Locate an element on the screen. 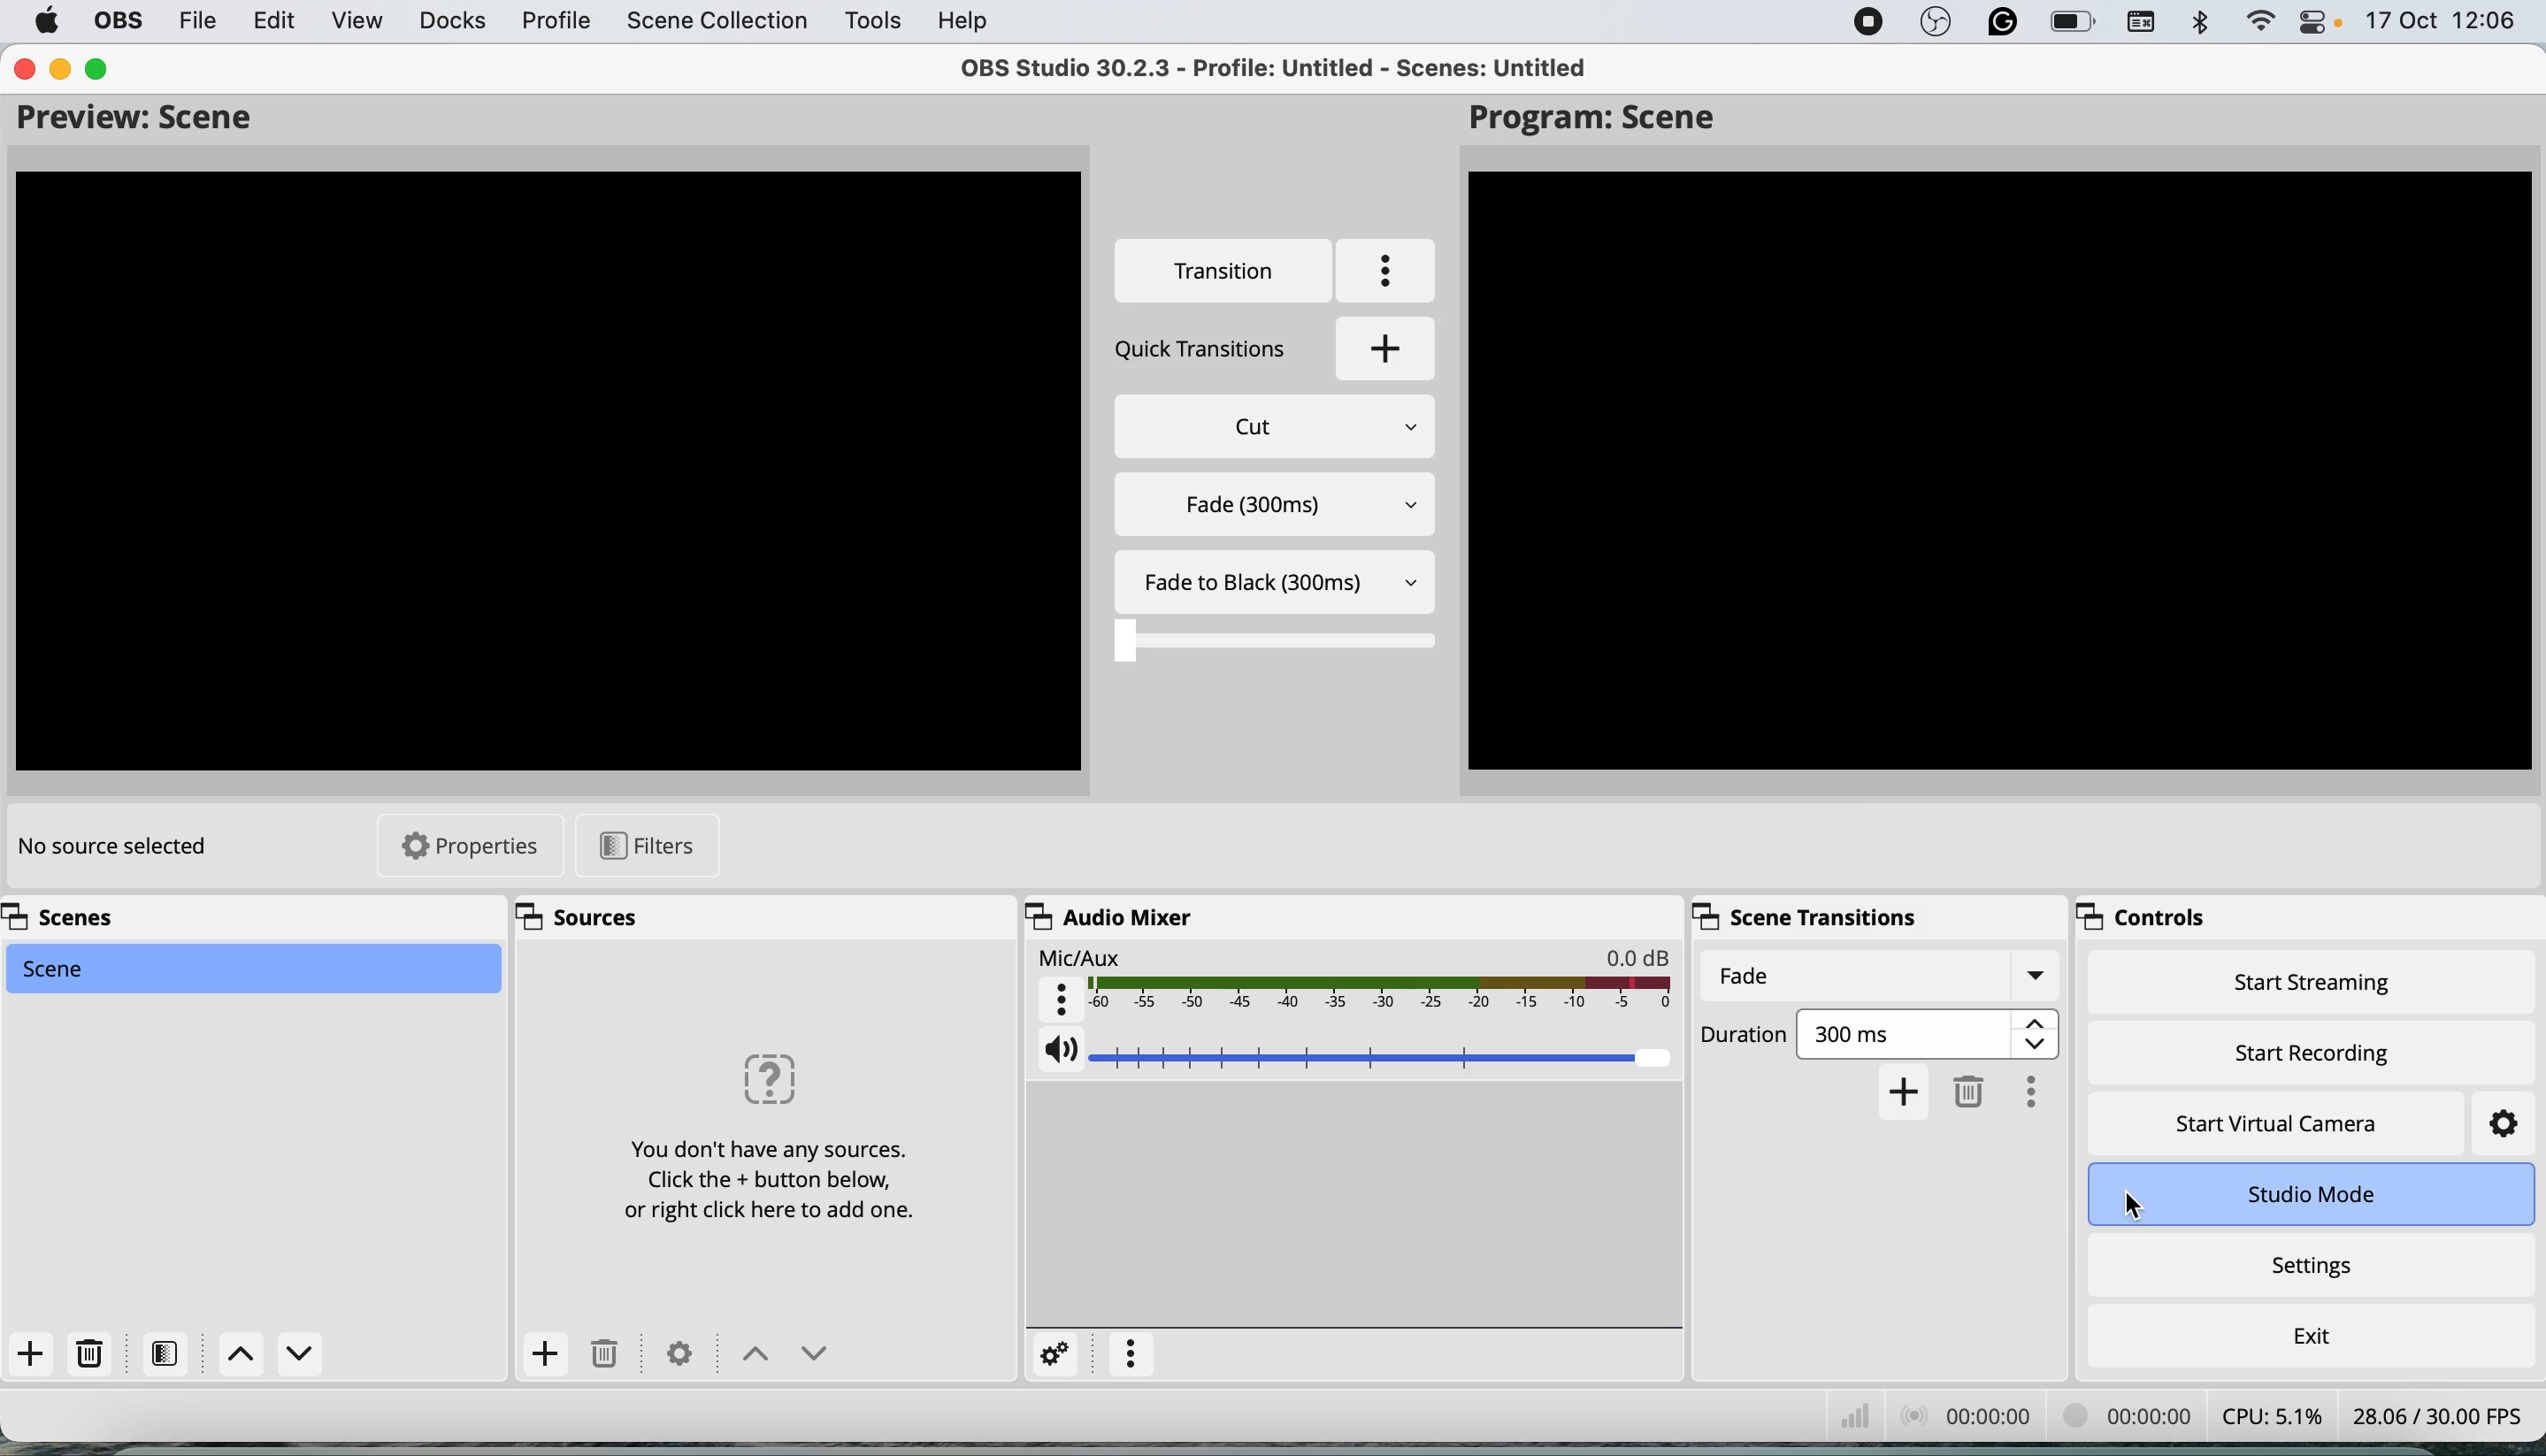 The image size is (2546, 1456). scene collection is located at coordinates (717, 24).